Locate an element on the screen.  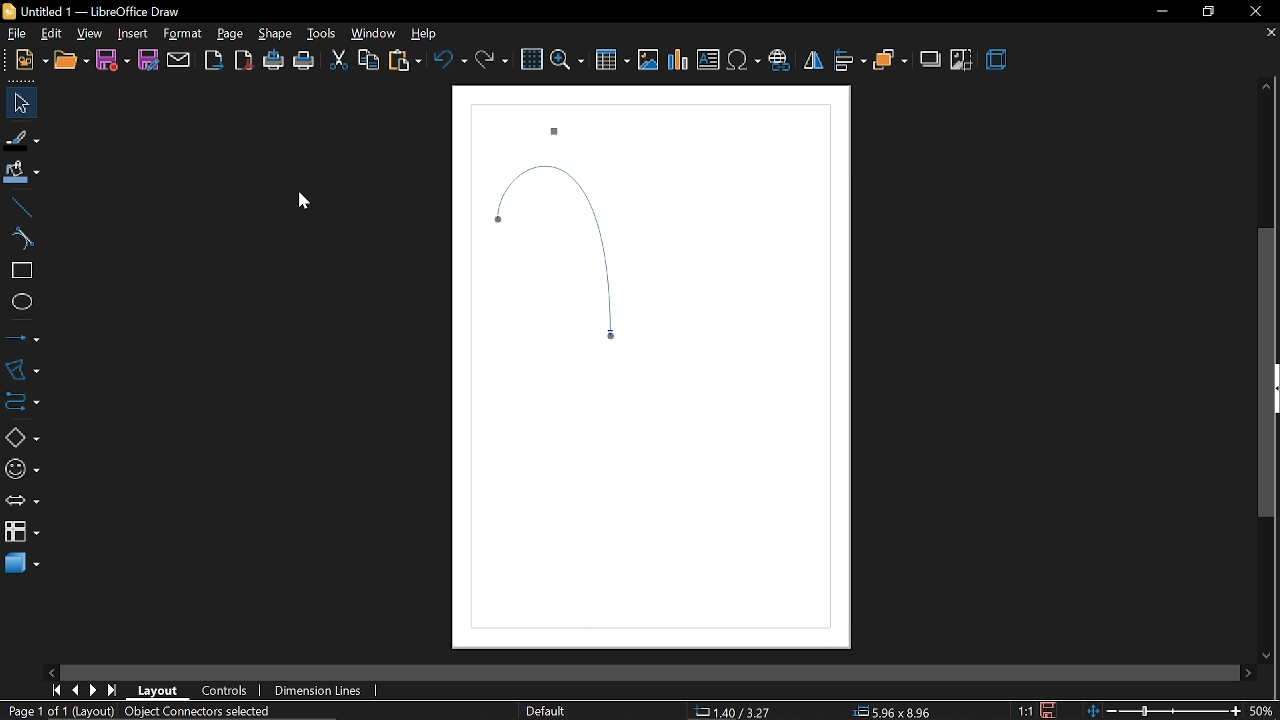
crop is located at coordinates (962, 60).